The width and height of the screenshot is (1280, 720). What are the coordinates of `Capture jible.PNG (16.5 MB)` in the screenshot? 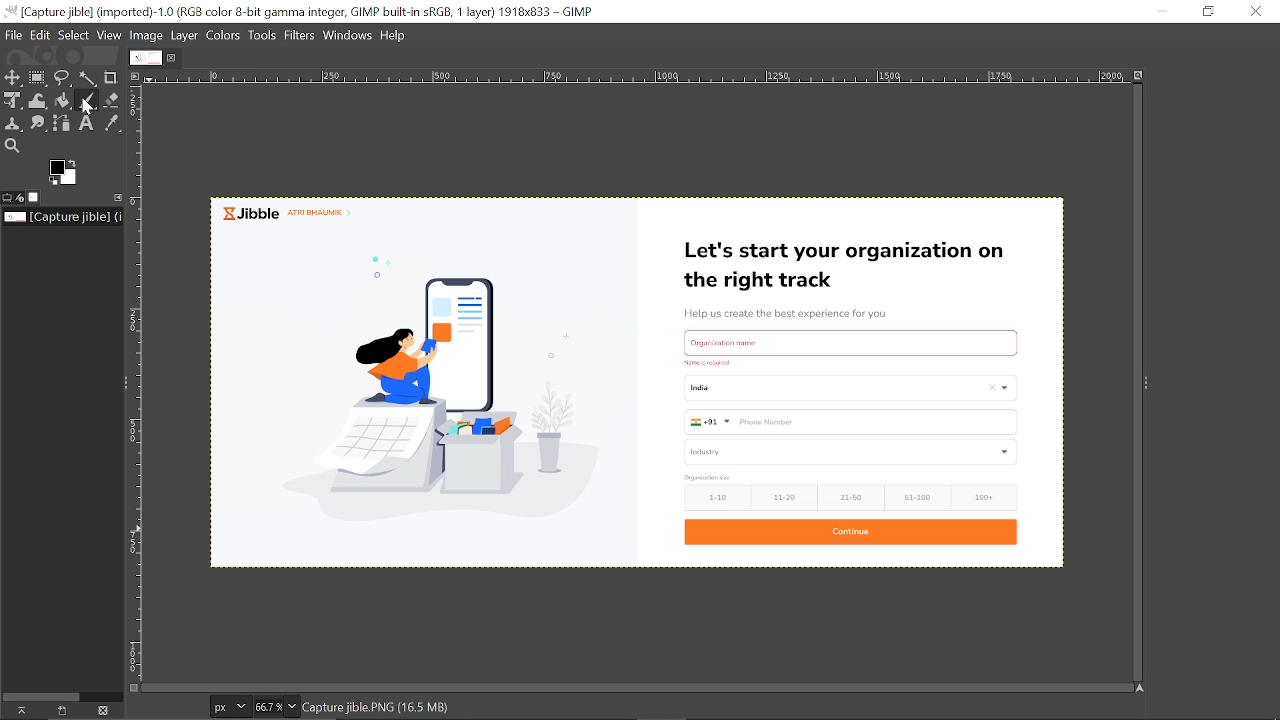 It's located at (389, 709).